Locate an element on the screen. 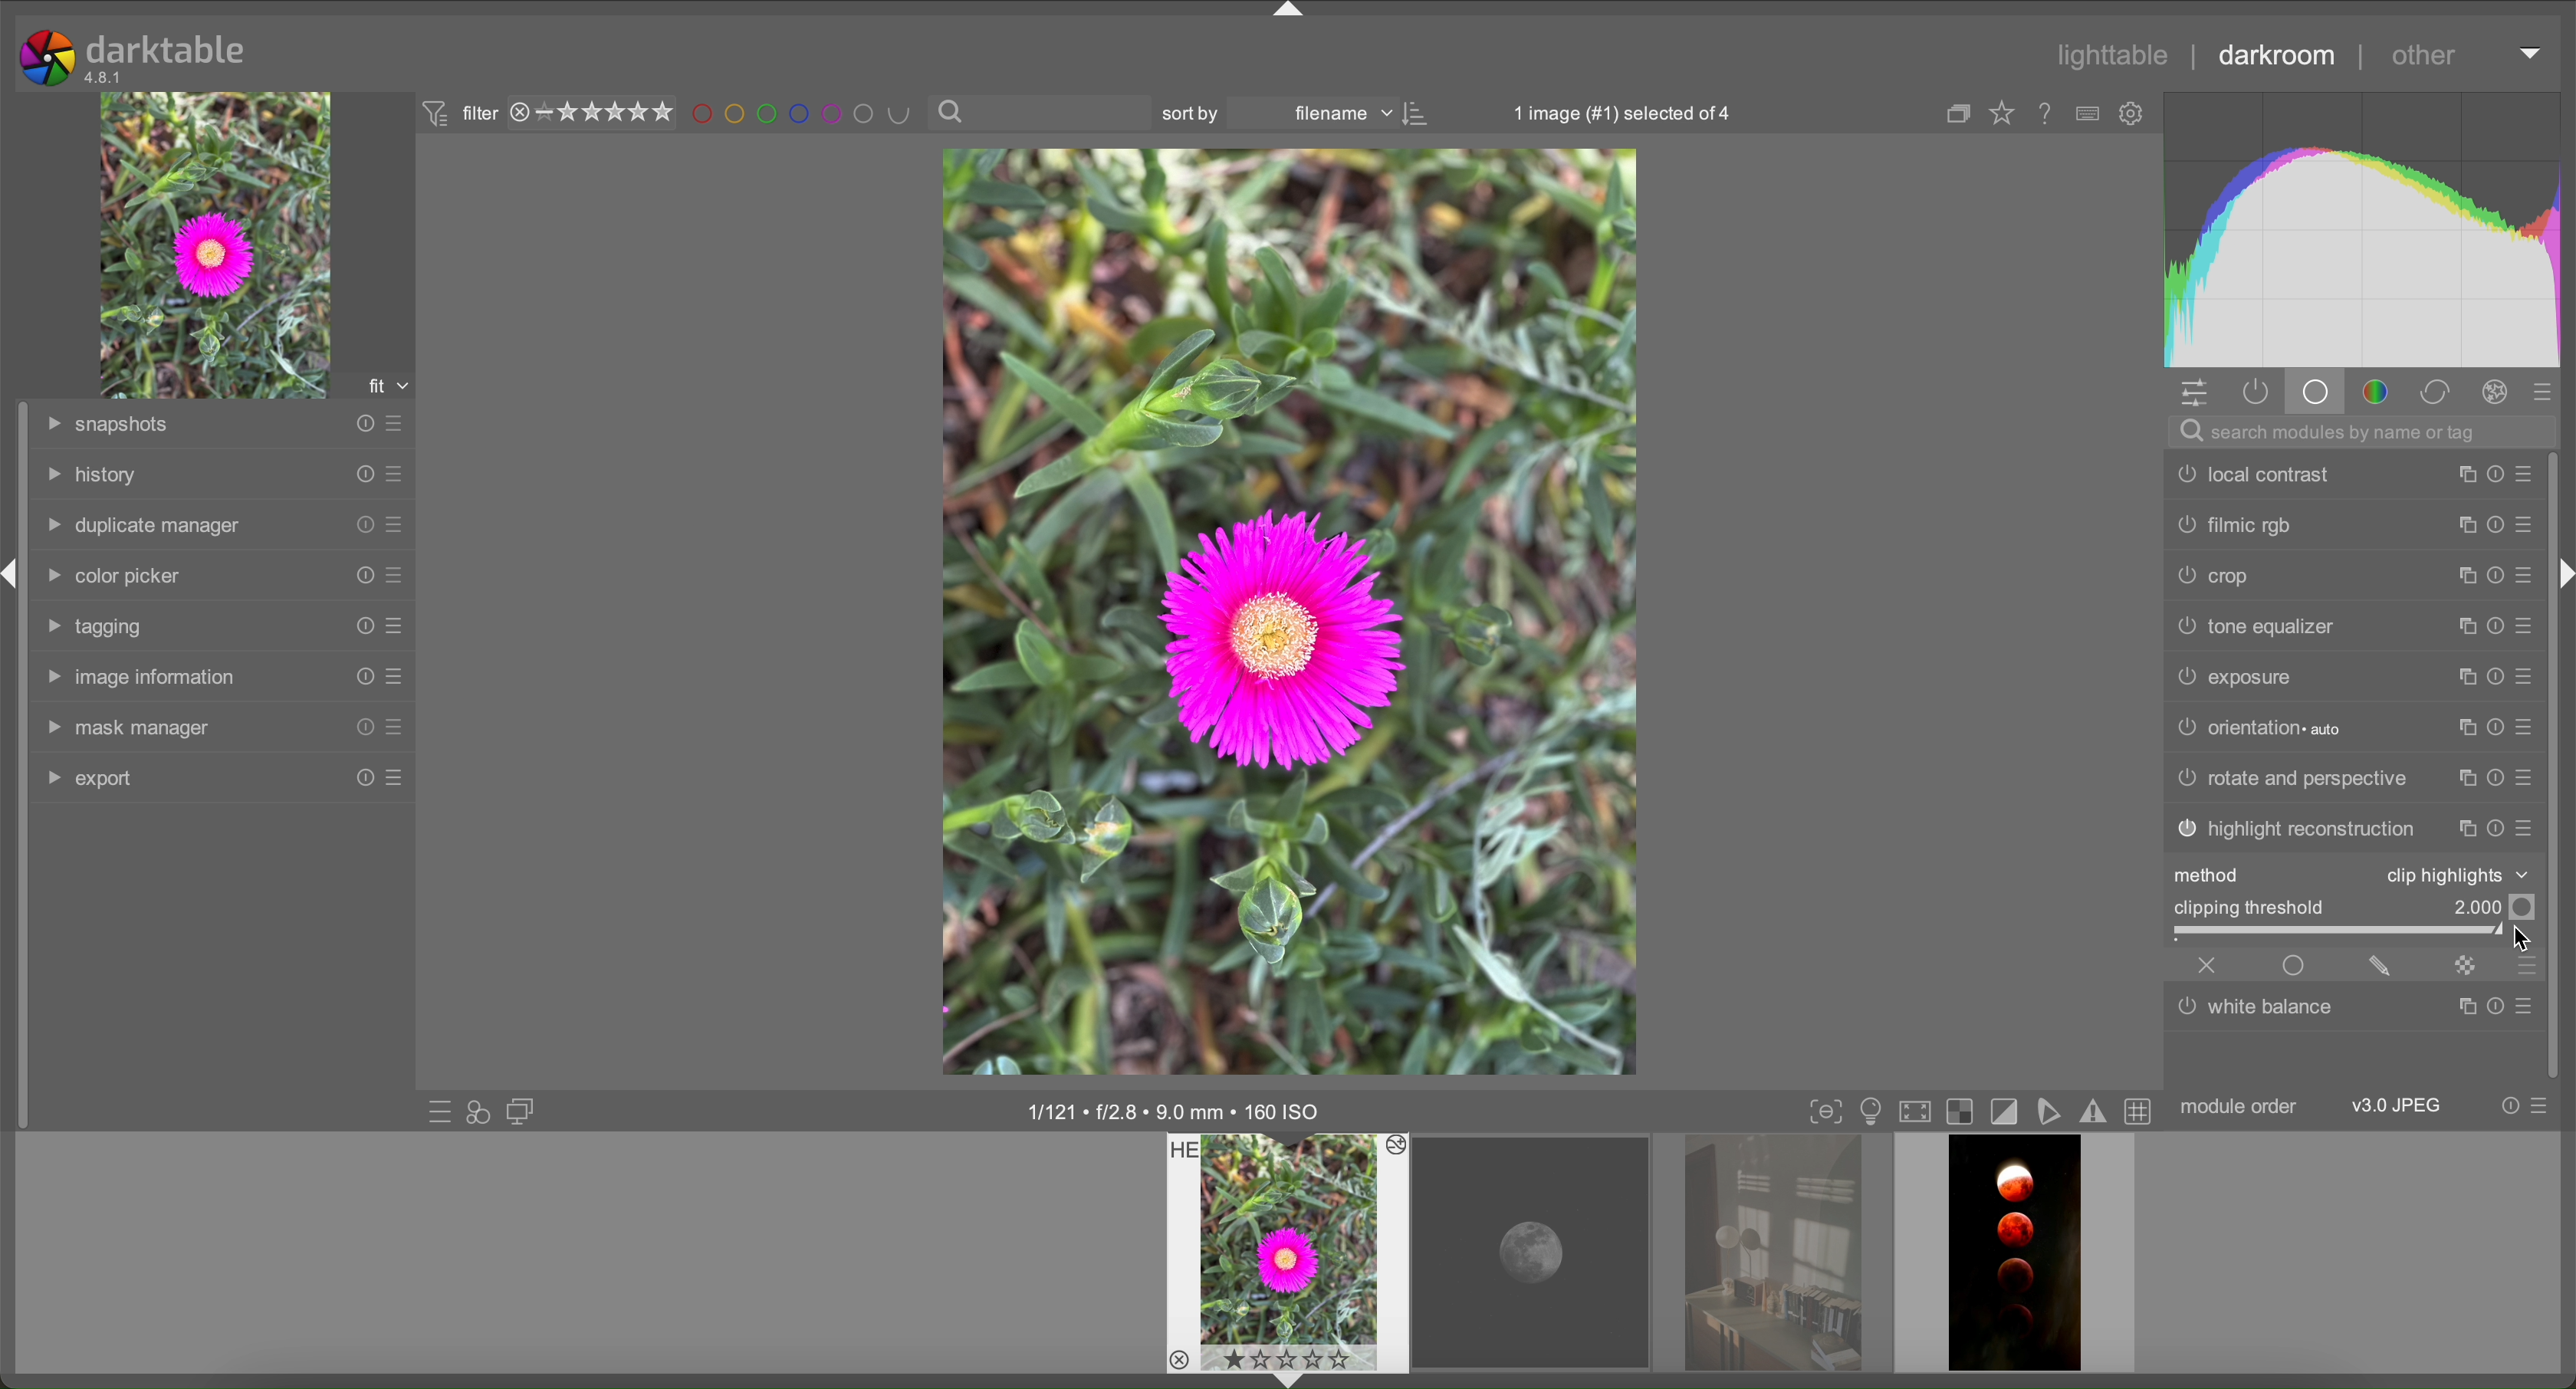  toggle focus-peaking mode is located at coordinates (1826, 1111).